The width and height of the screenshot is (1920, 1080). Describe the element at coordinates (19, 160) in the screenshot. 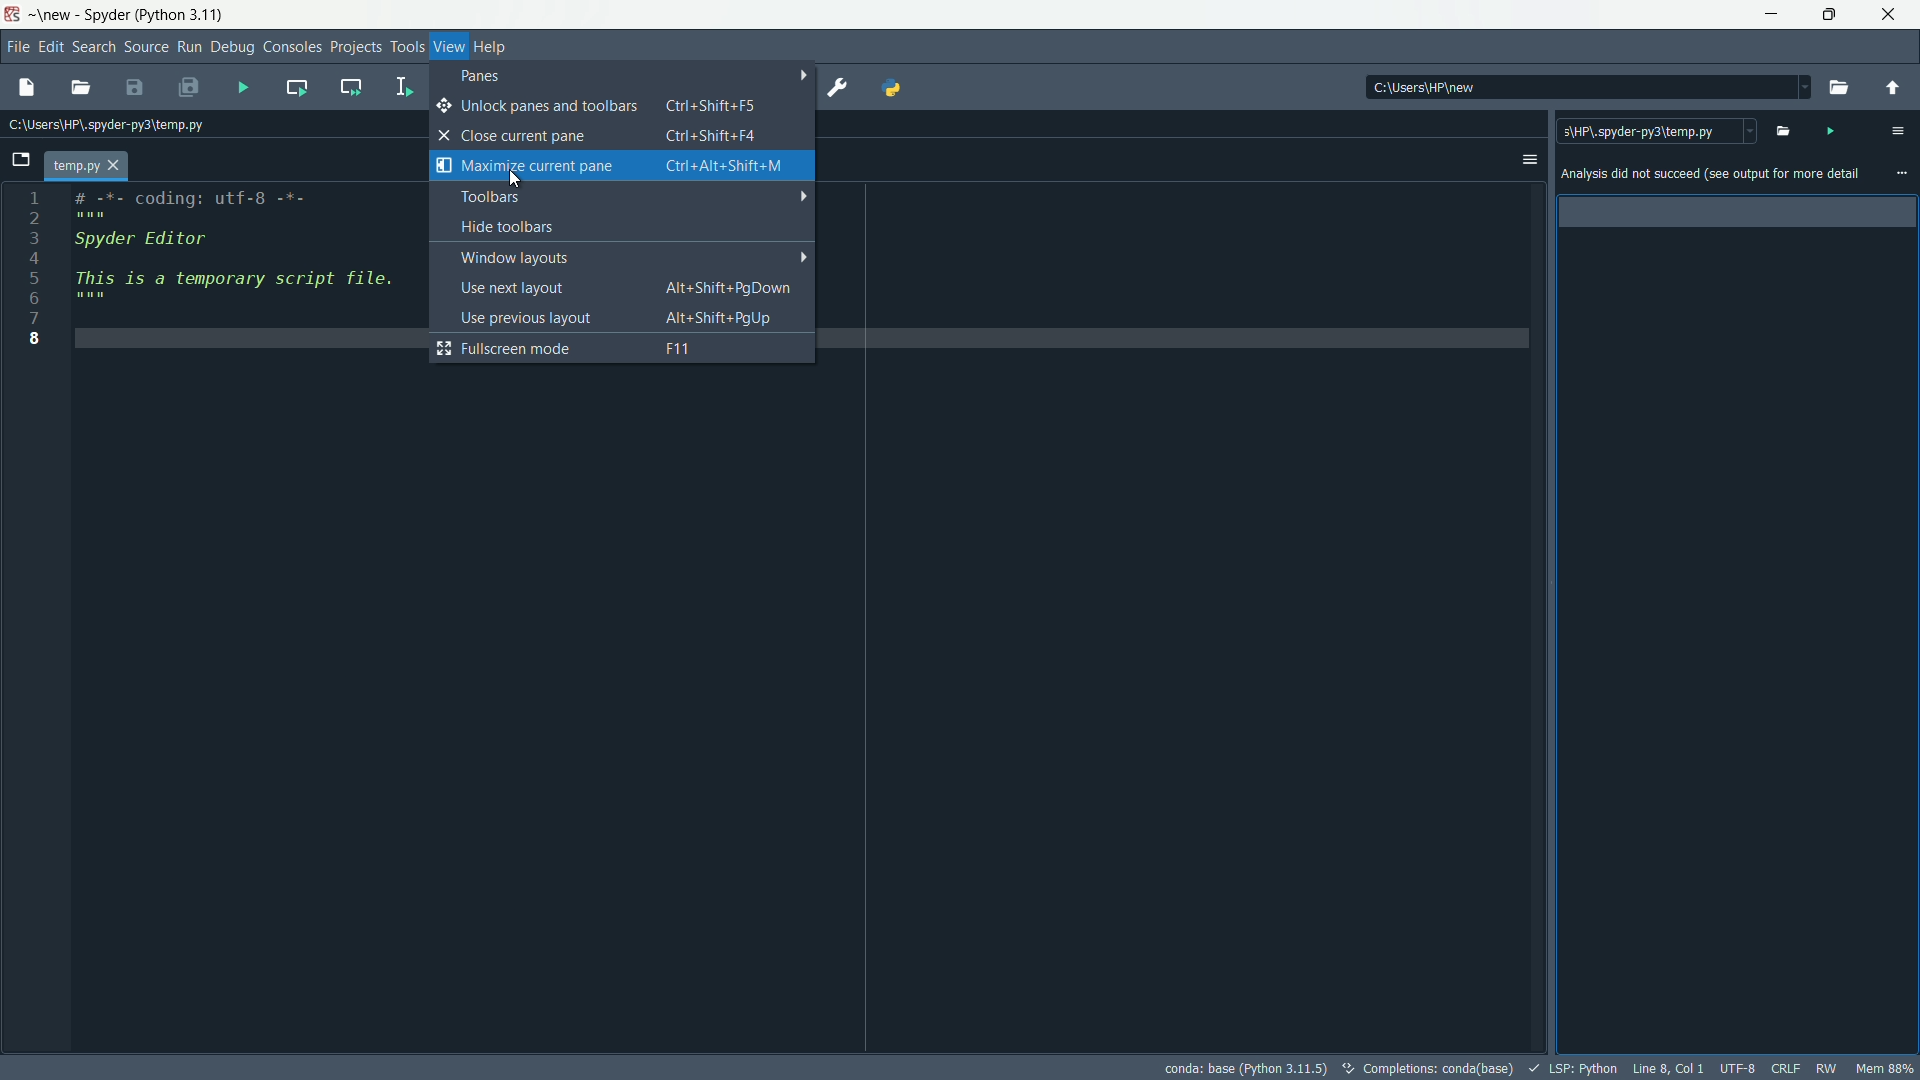

I see `browse tabs` at that location.